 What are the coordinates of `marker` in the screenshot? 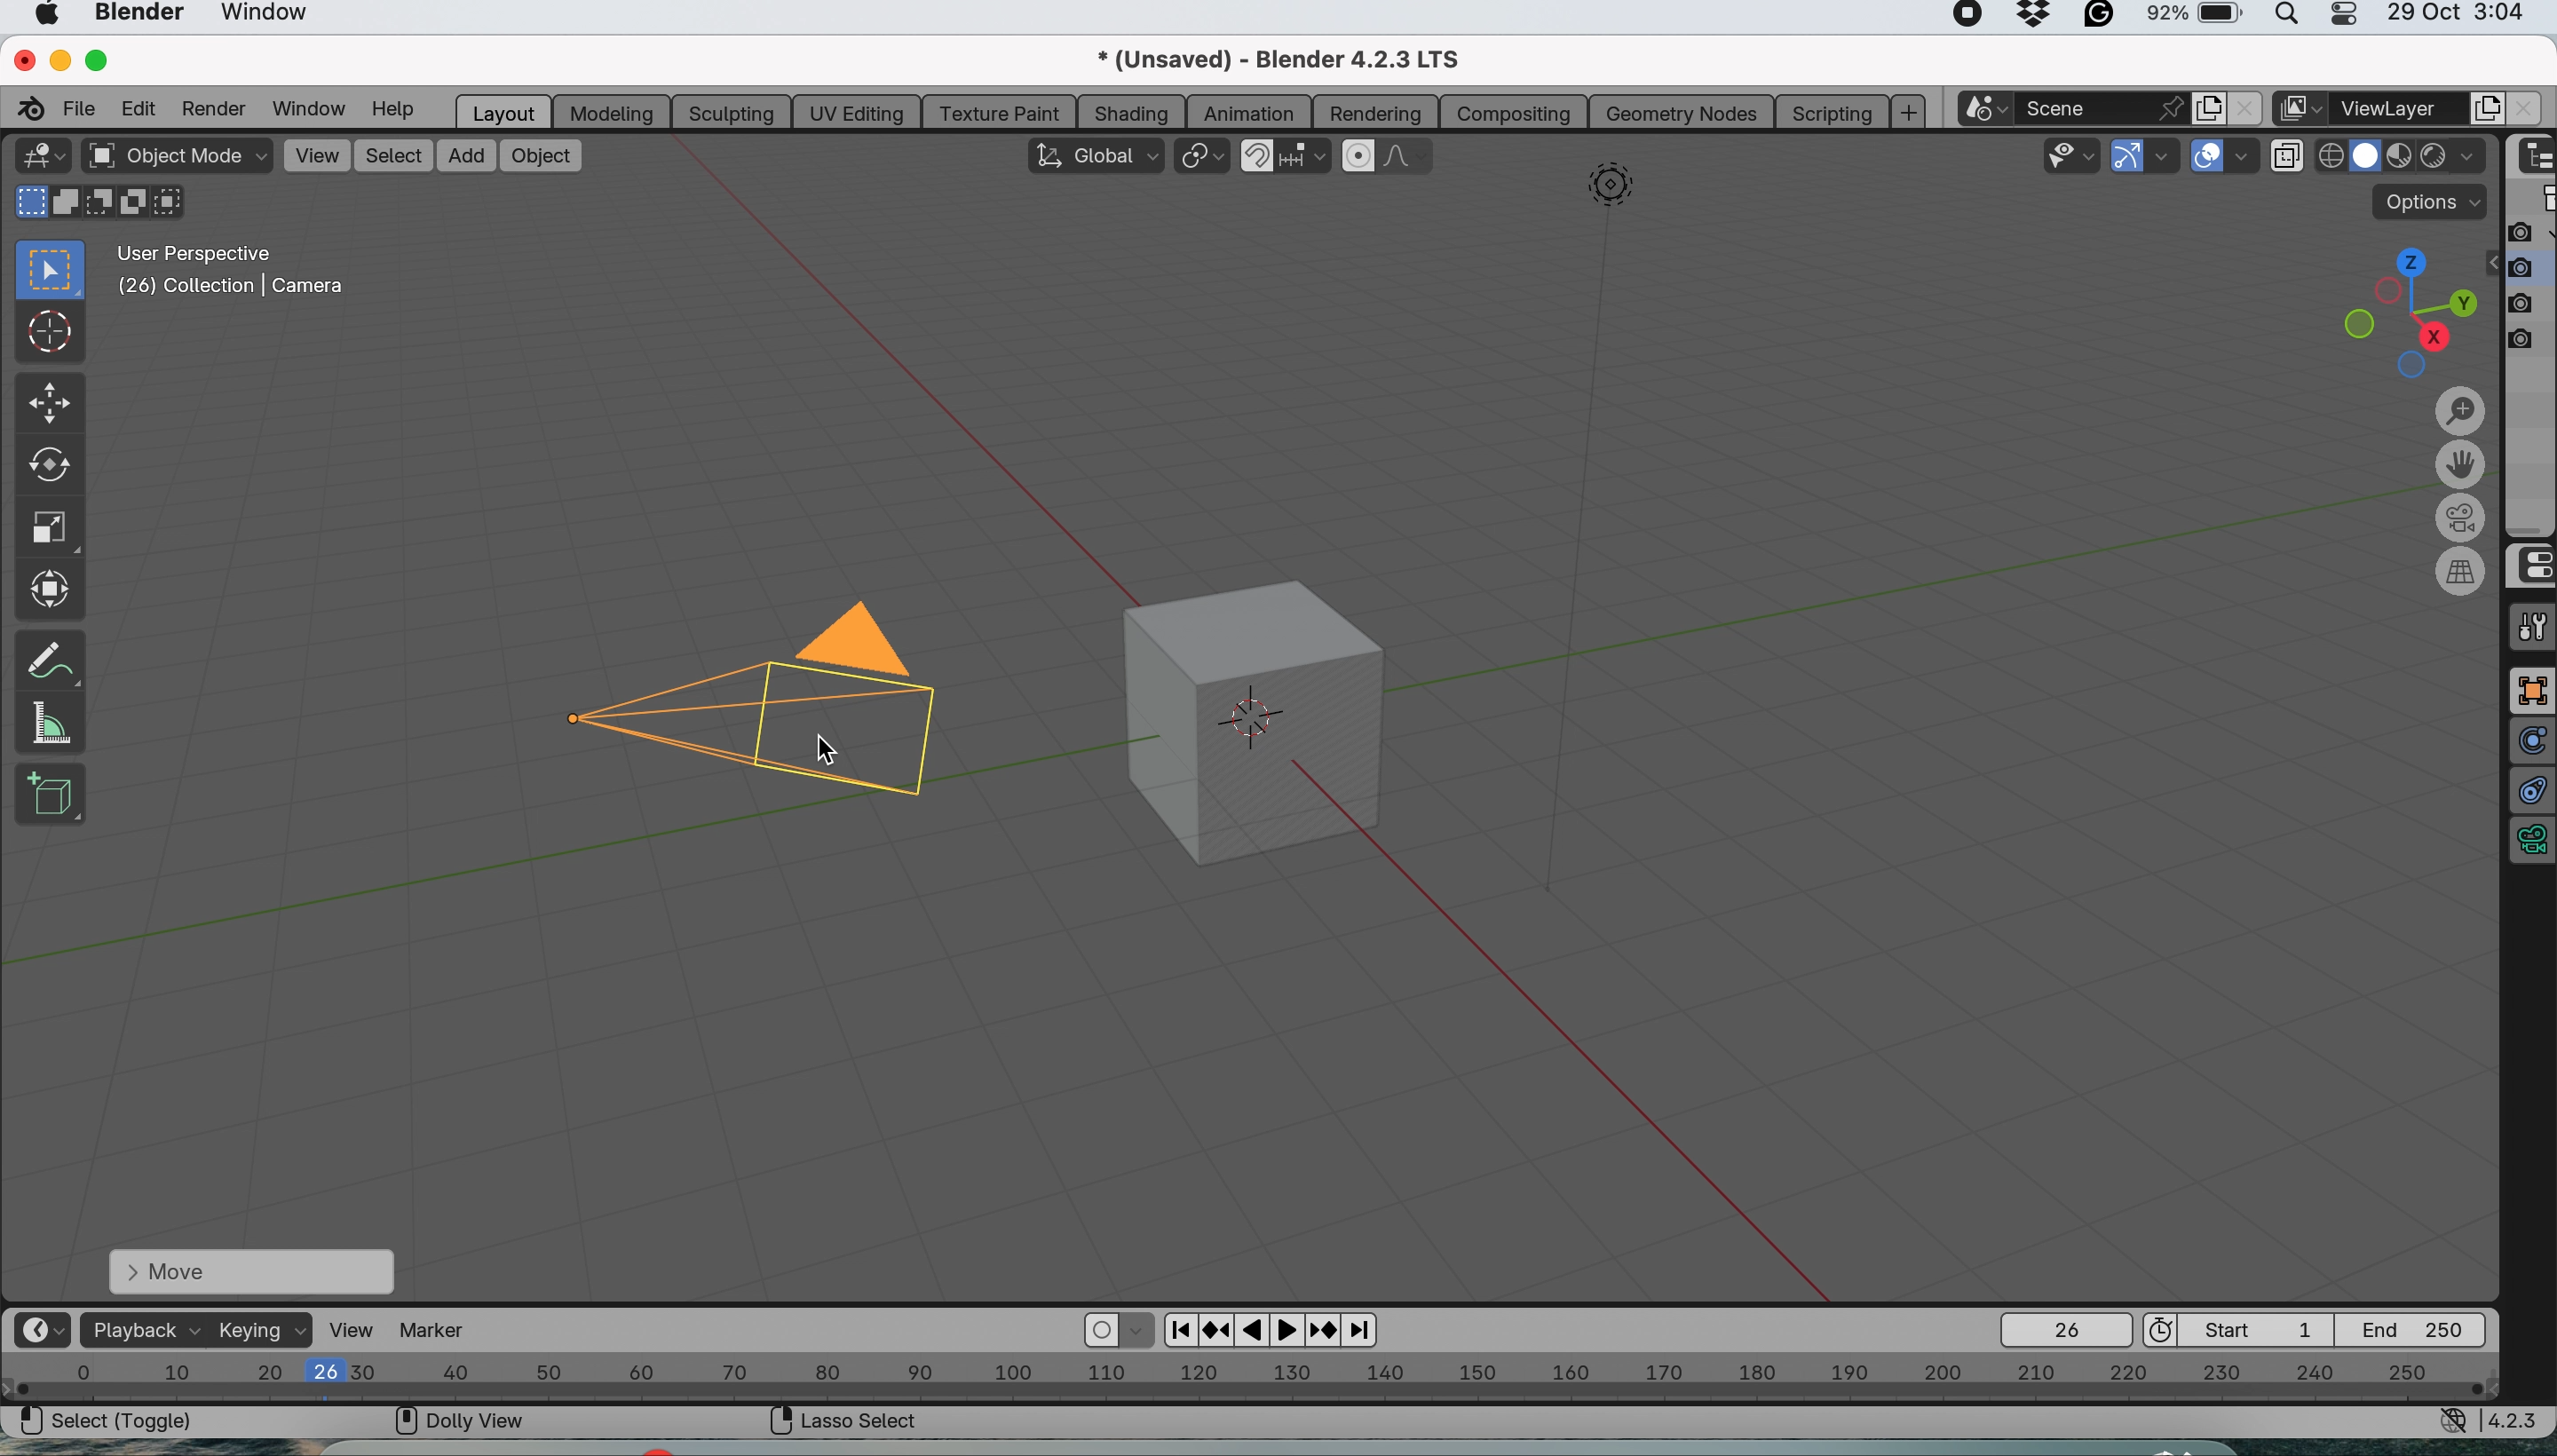 It's located at (443, 1330).